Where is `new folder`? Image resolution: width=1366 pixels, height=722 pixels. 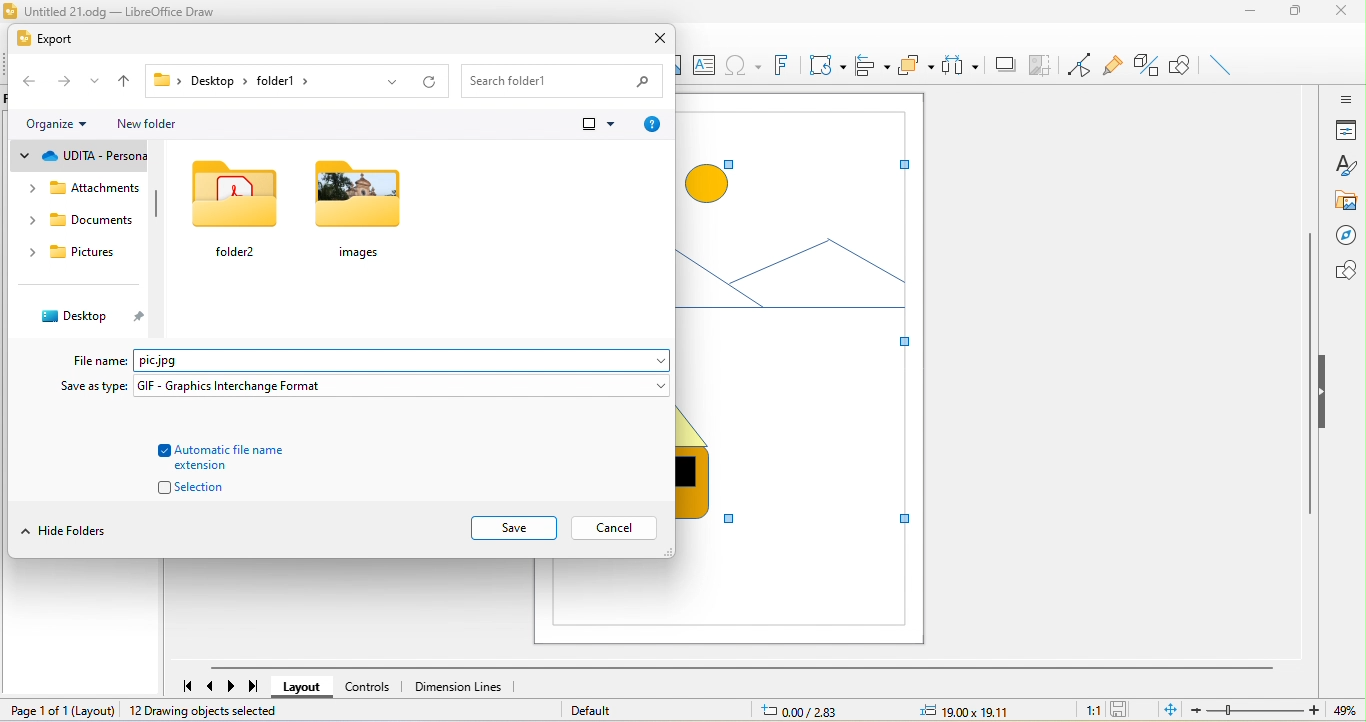 new folder is located at coordinates (153, 124).